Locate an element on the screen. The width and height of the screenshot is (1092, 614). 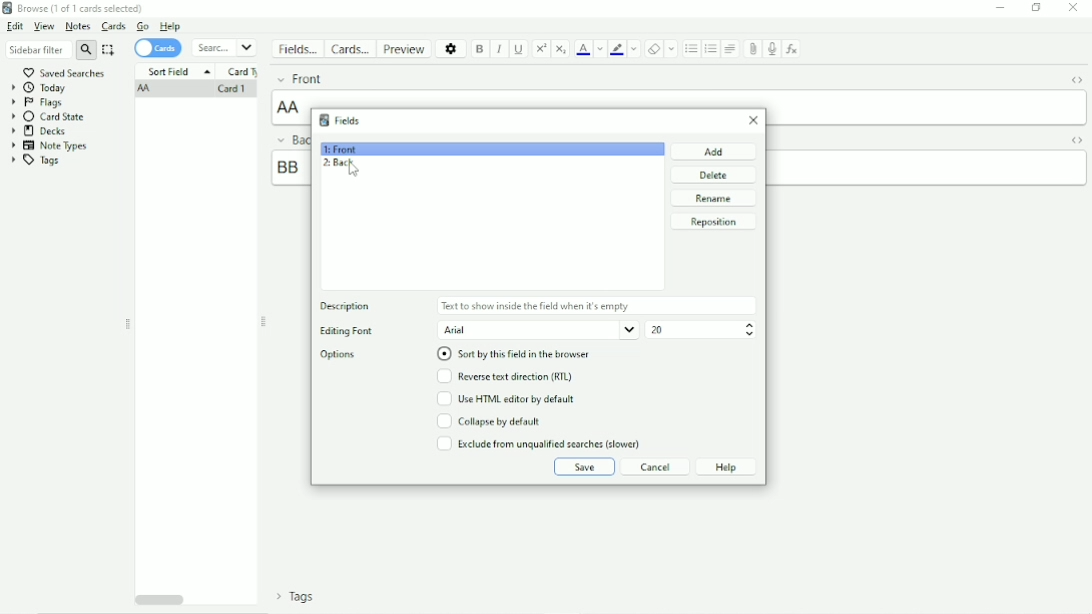
Options is located at coordinates (452, 48).